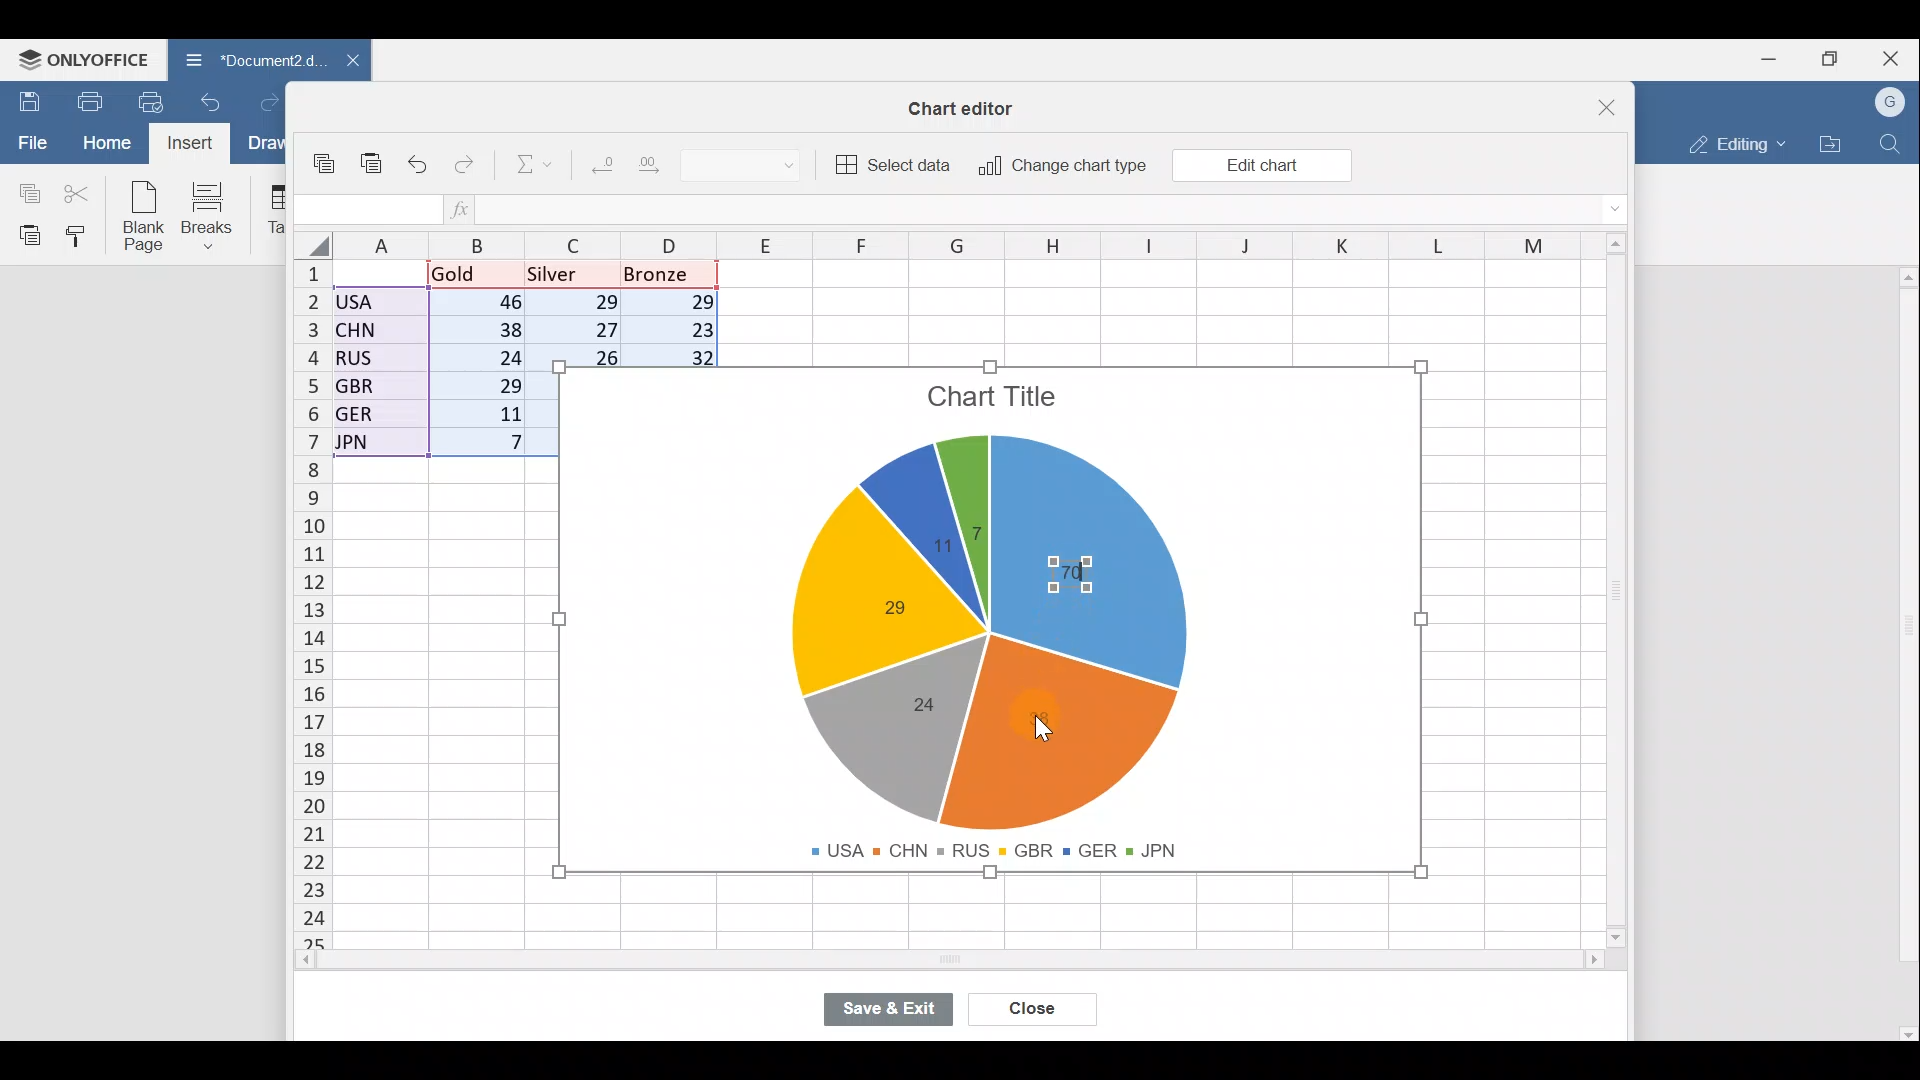 The image size is (1920, 1080). I want to click on Insert function, so click(473, 208).